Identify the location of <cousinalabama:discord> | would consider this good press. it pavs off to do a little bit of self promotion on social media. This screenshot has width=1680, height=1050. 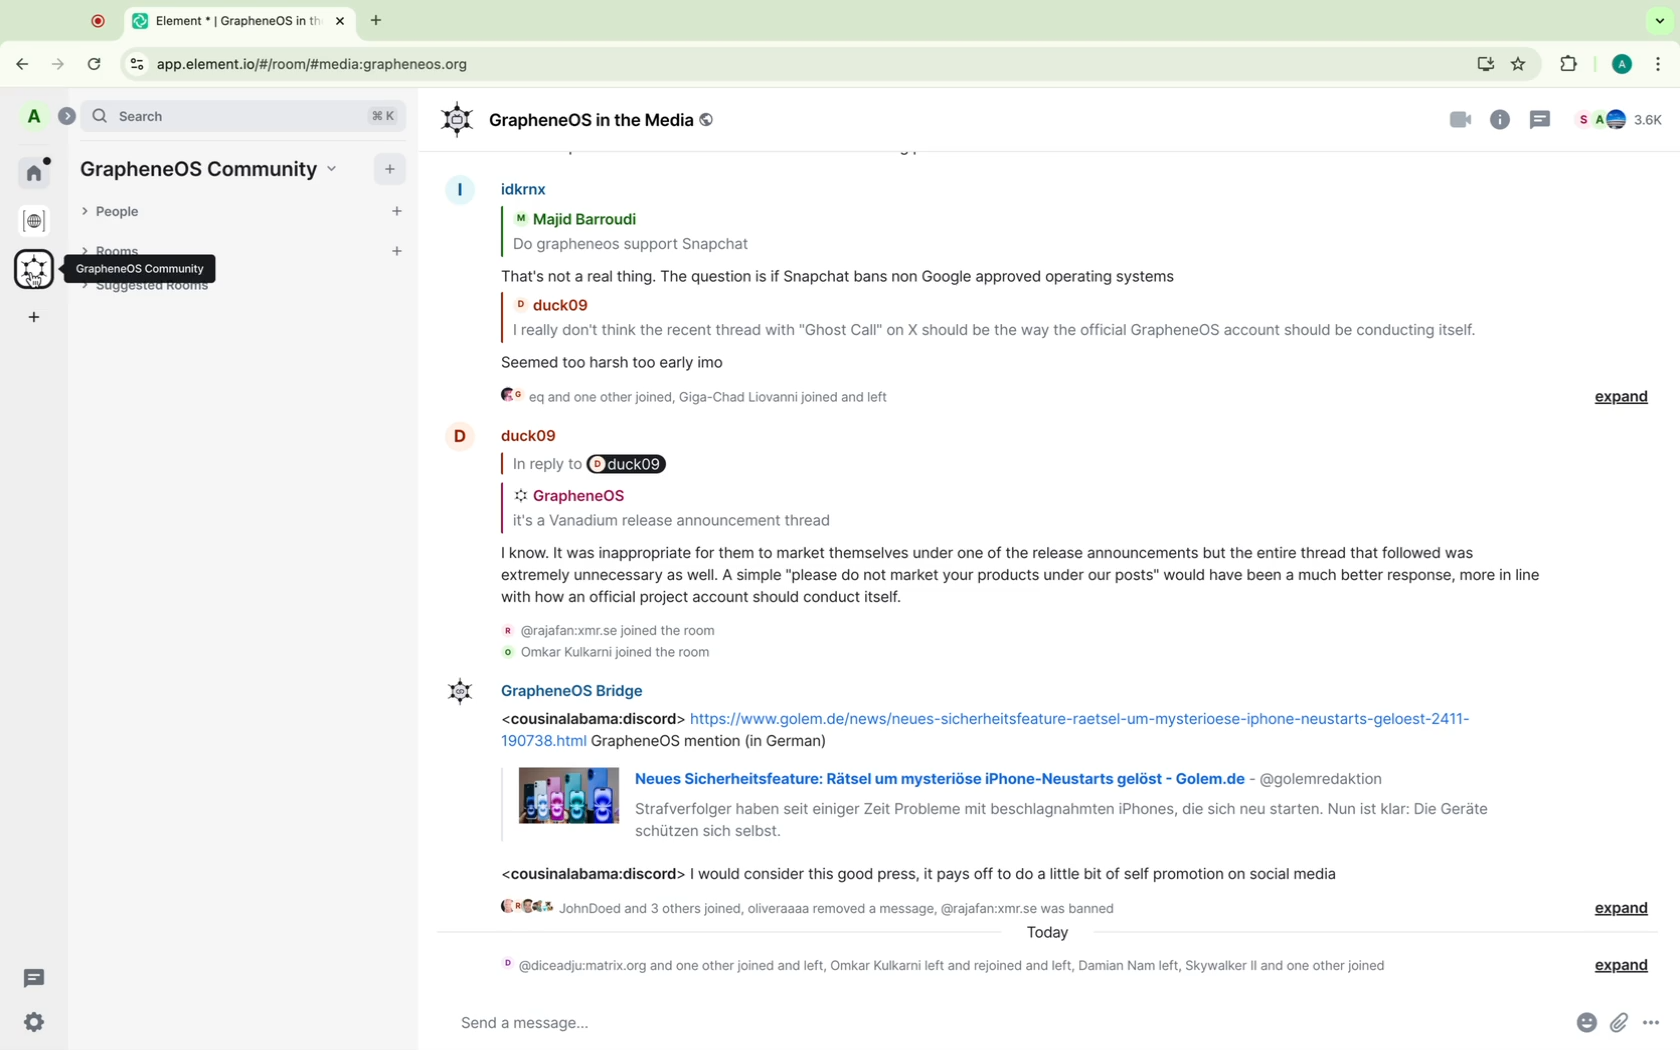
(924, 874).